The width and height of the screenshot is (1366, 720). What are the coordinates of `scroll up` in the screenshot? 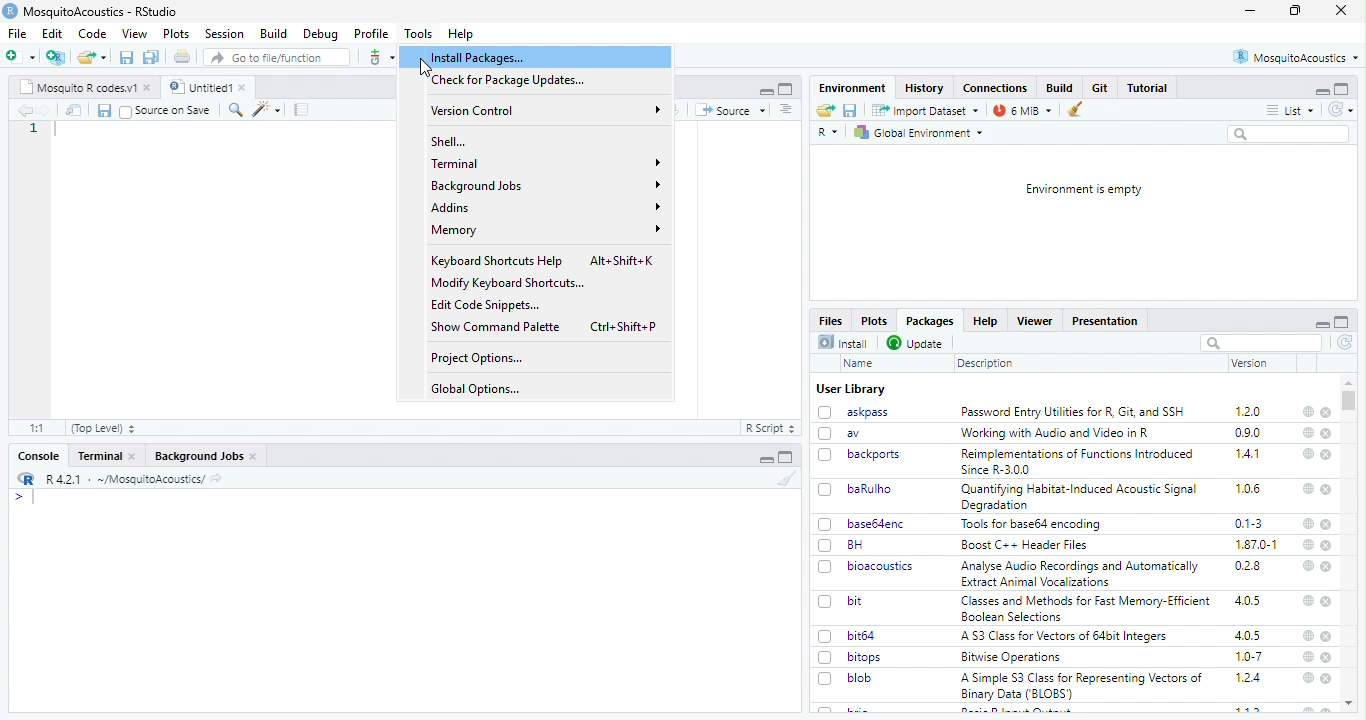 It's located at (1349, 383).